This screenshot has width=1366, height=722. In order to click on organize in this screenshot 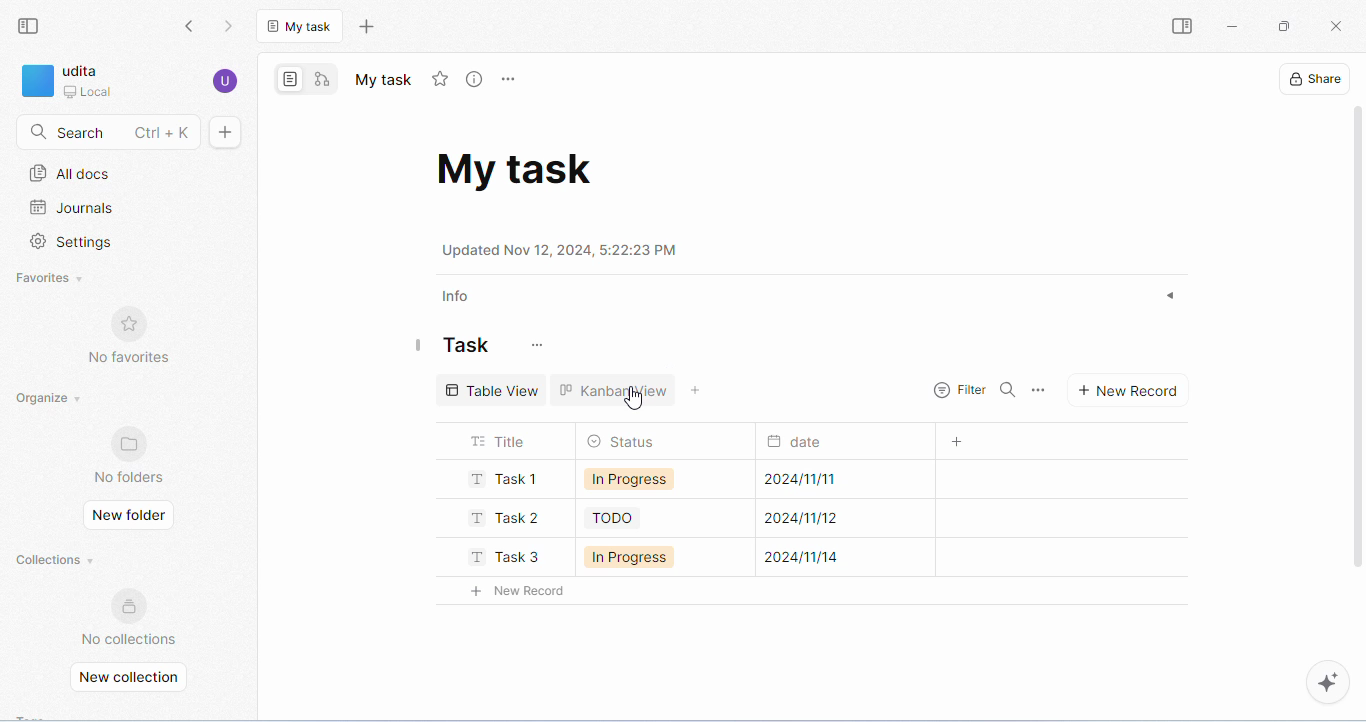, I will do `click(59, 400)`.